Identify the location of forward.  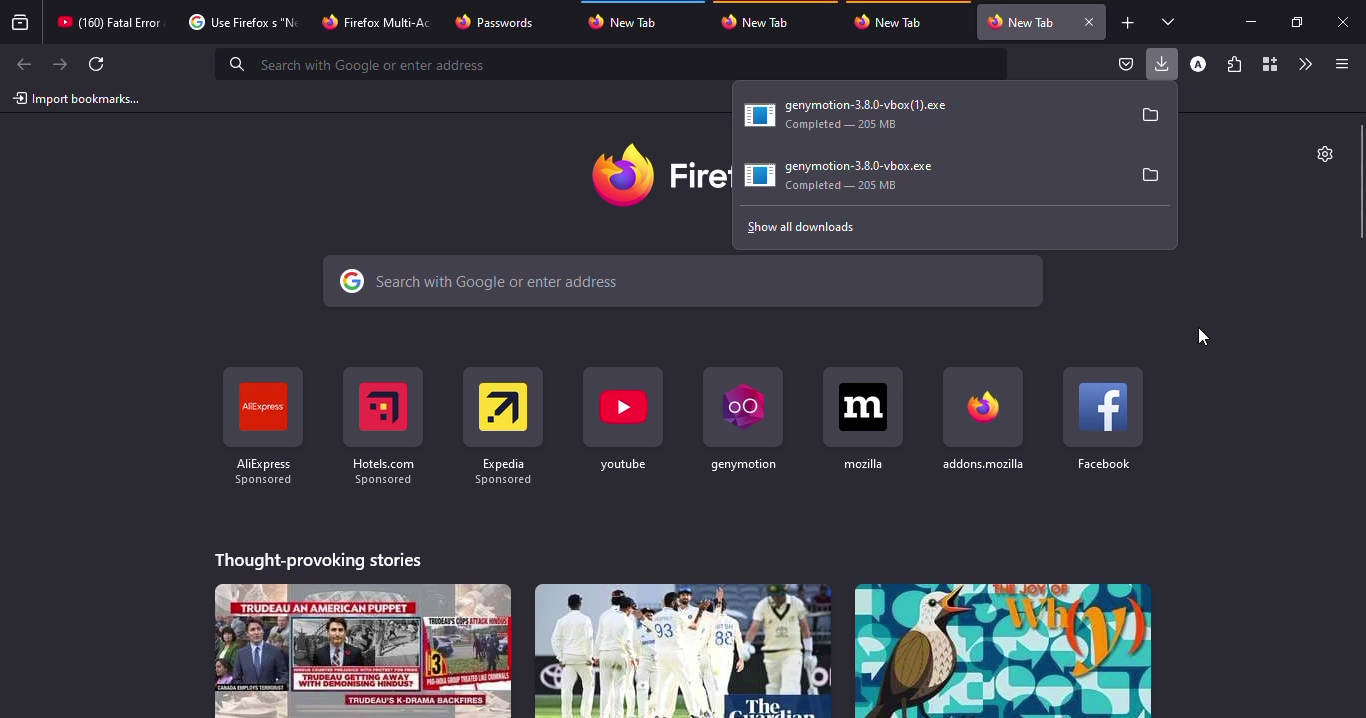
(60, 64).